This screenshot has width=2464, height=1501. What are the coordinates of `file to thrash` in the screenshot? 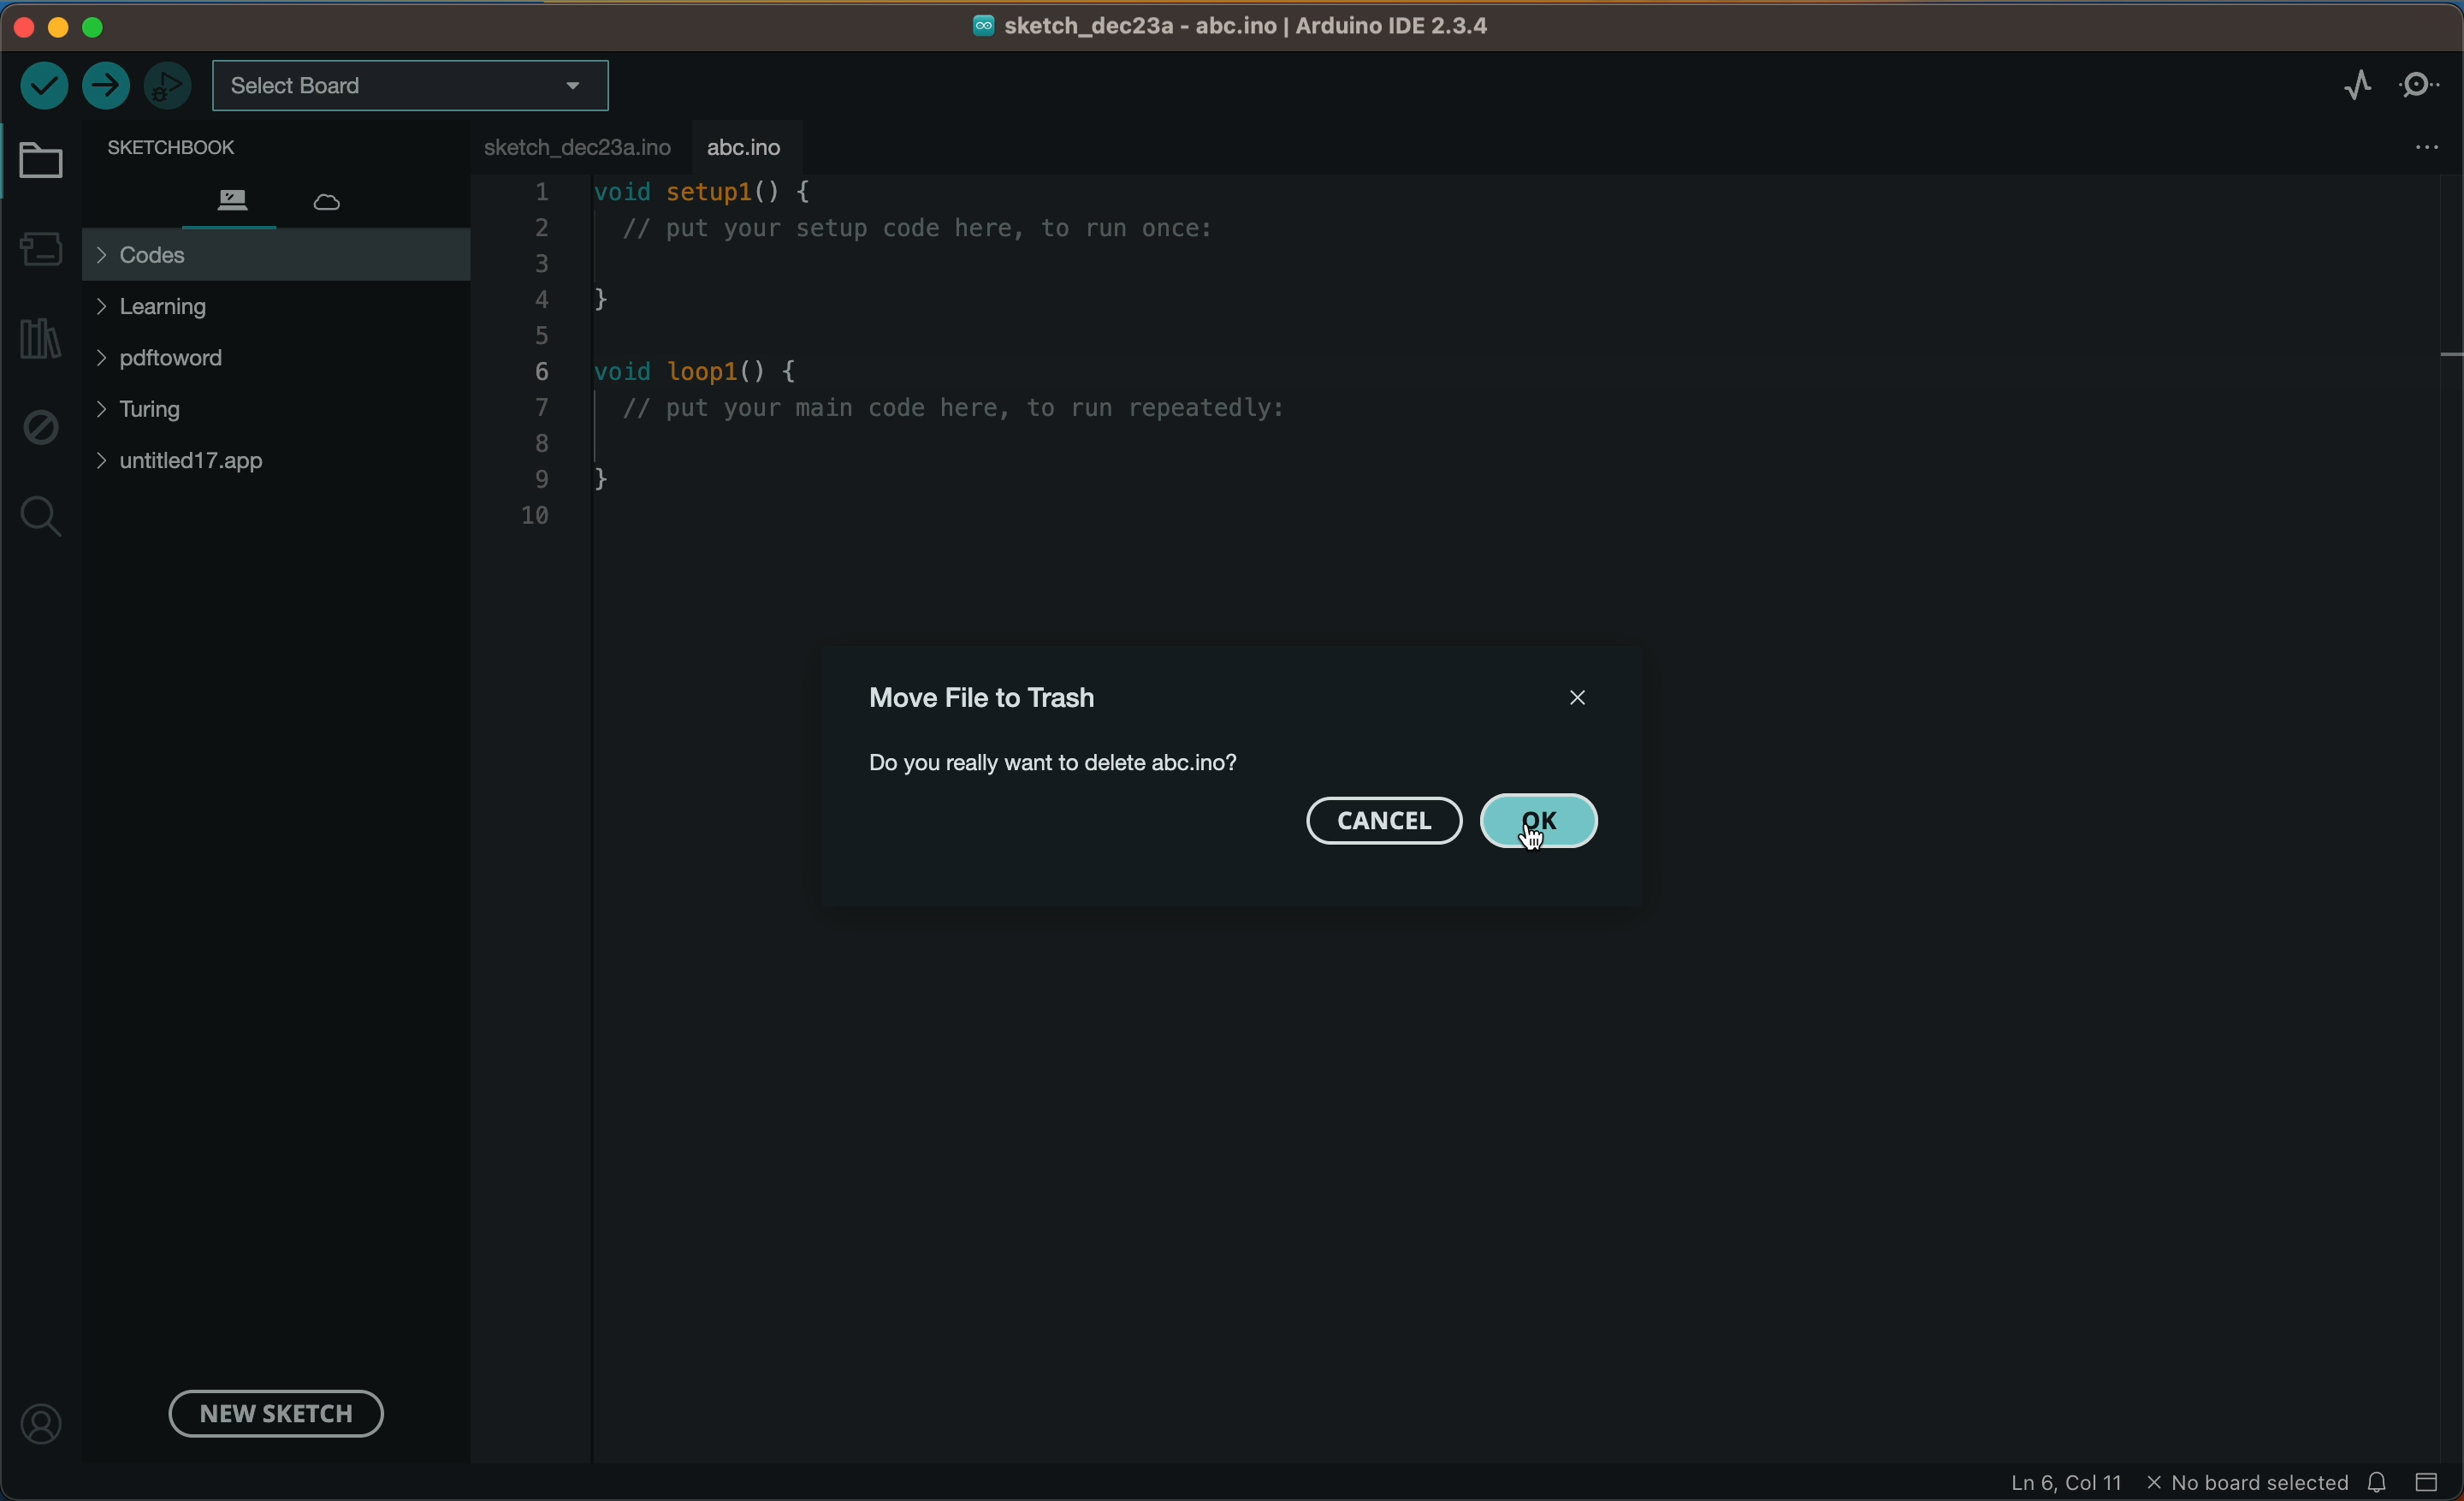 It's located at (1008, 696).